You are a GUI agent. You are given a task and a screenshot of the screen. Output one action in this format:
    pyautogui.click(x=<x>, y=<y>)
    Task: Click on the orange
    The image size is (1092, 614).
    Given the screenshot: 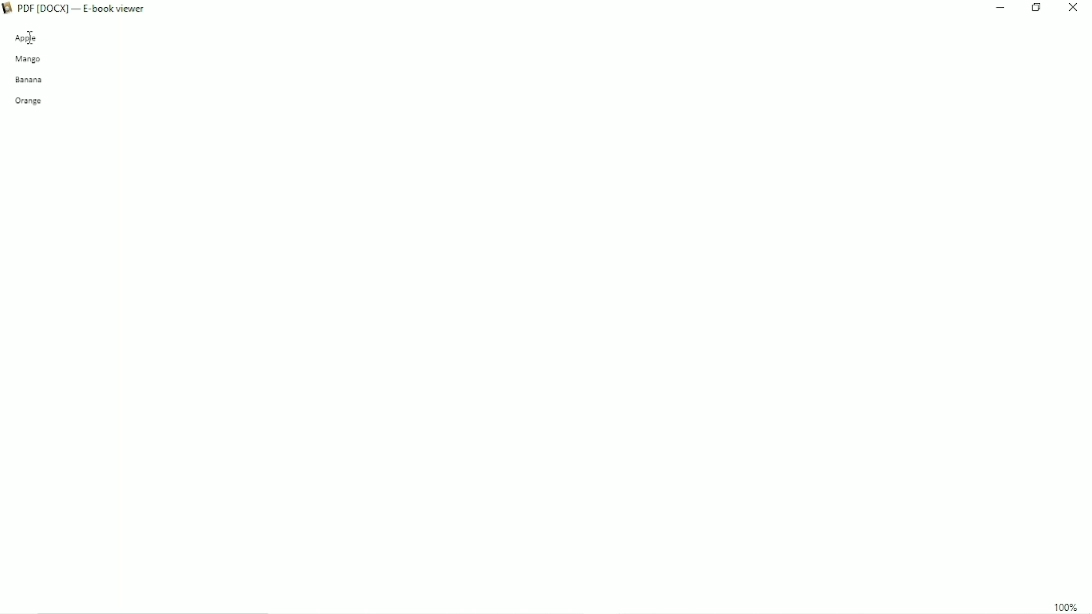 What is the action you would take?
    pyautogui.click(x=31, y=101)
    